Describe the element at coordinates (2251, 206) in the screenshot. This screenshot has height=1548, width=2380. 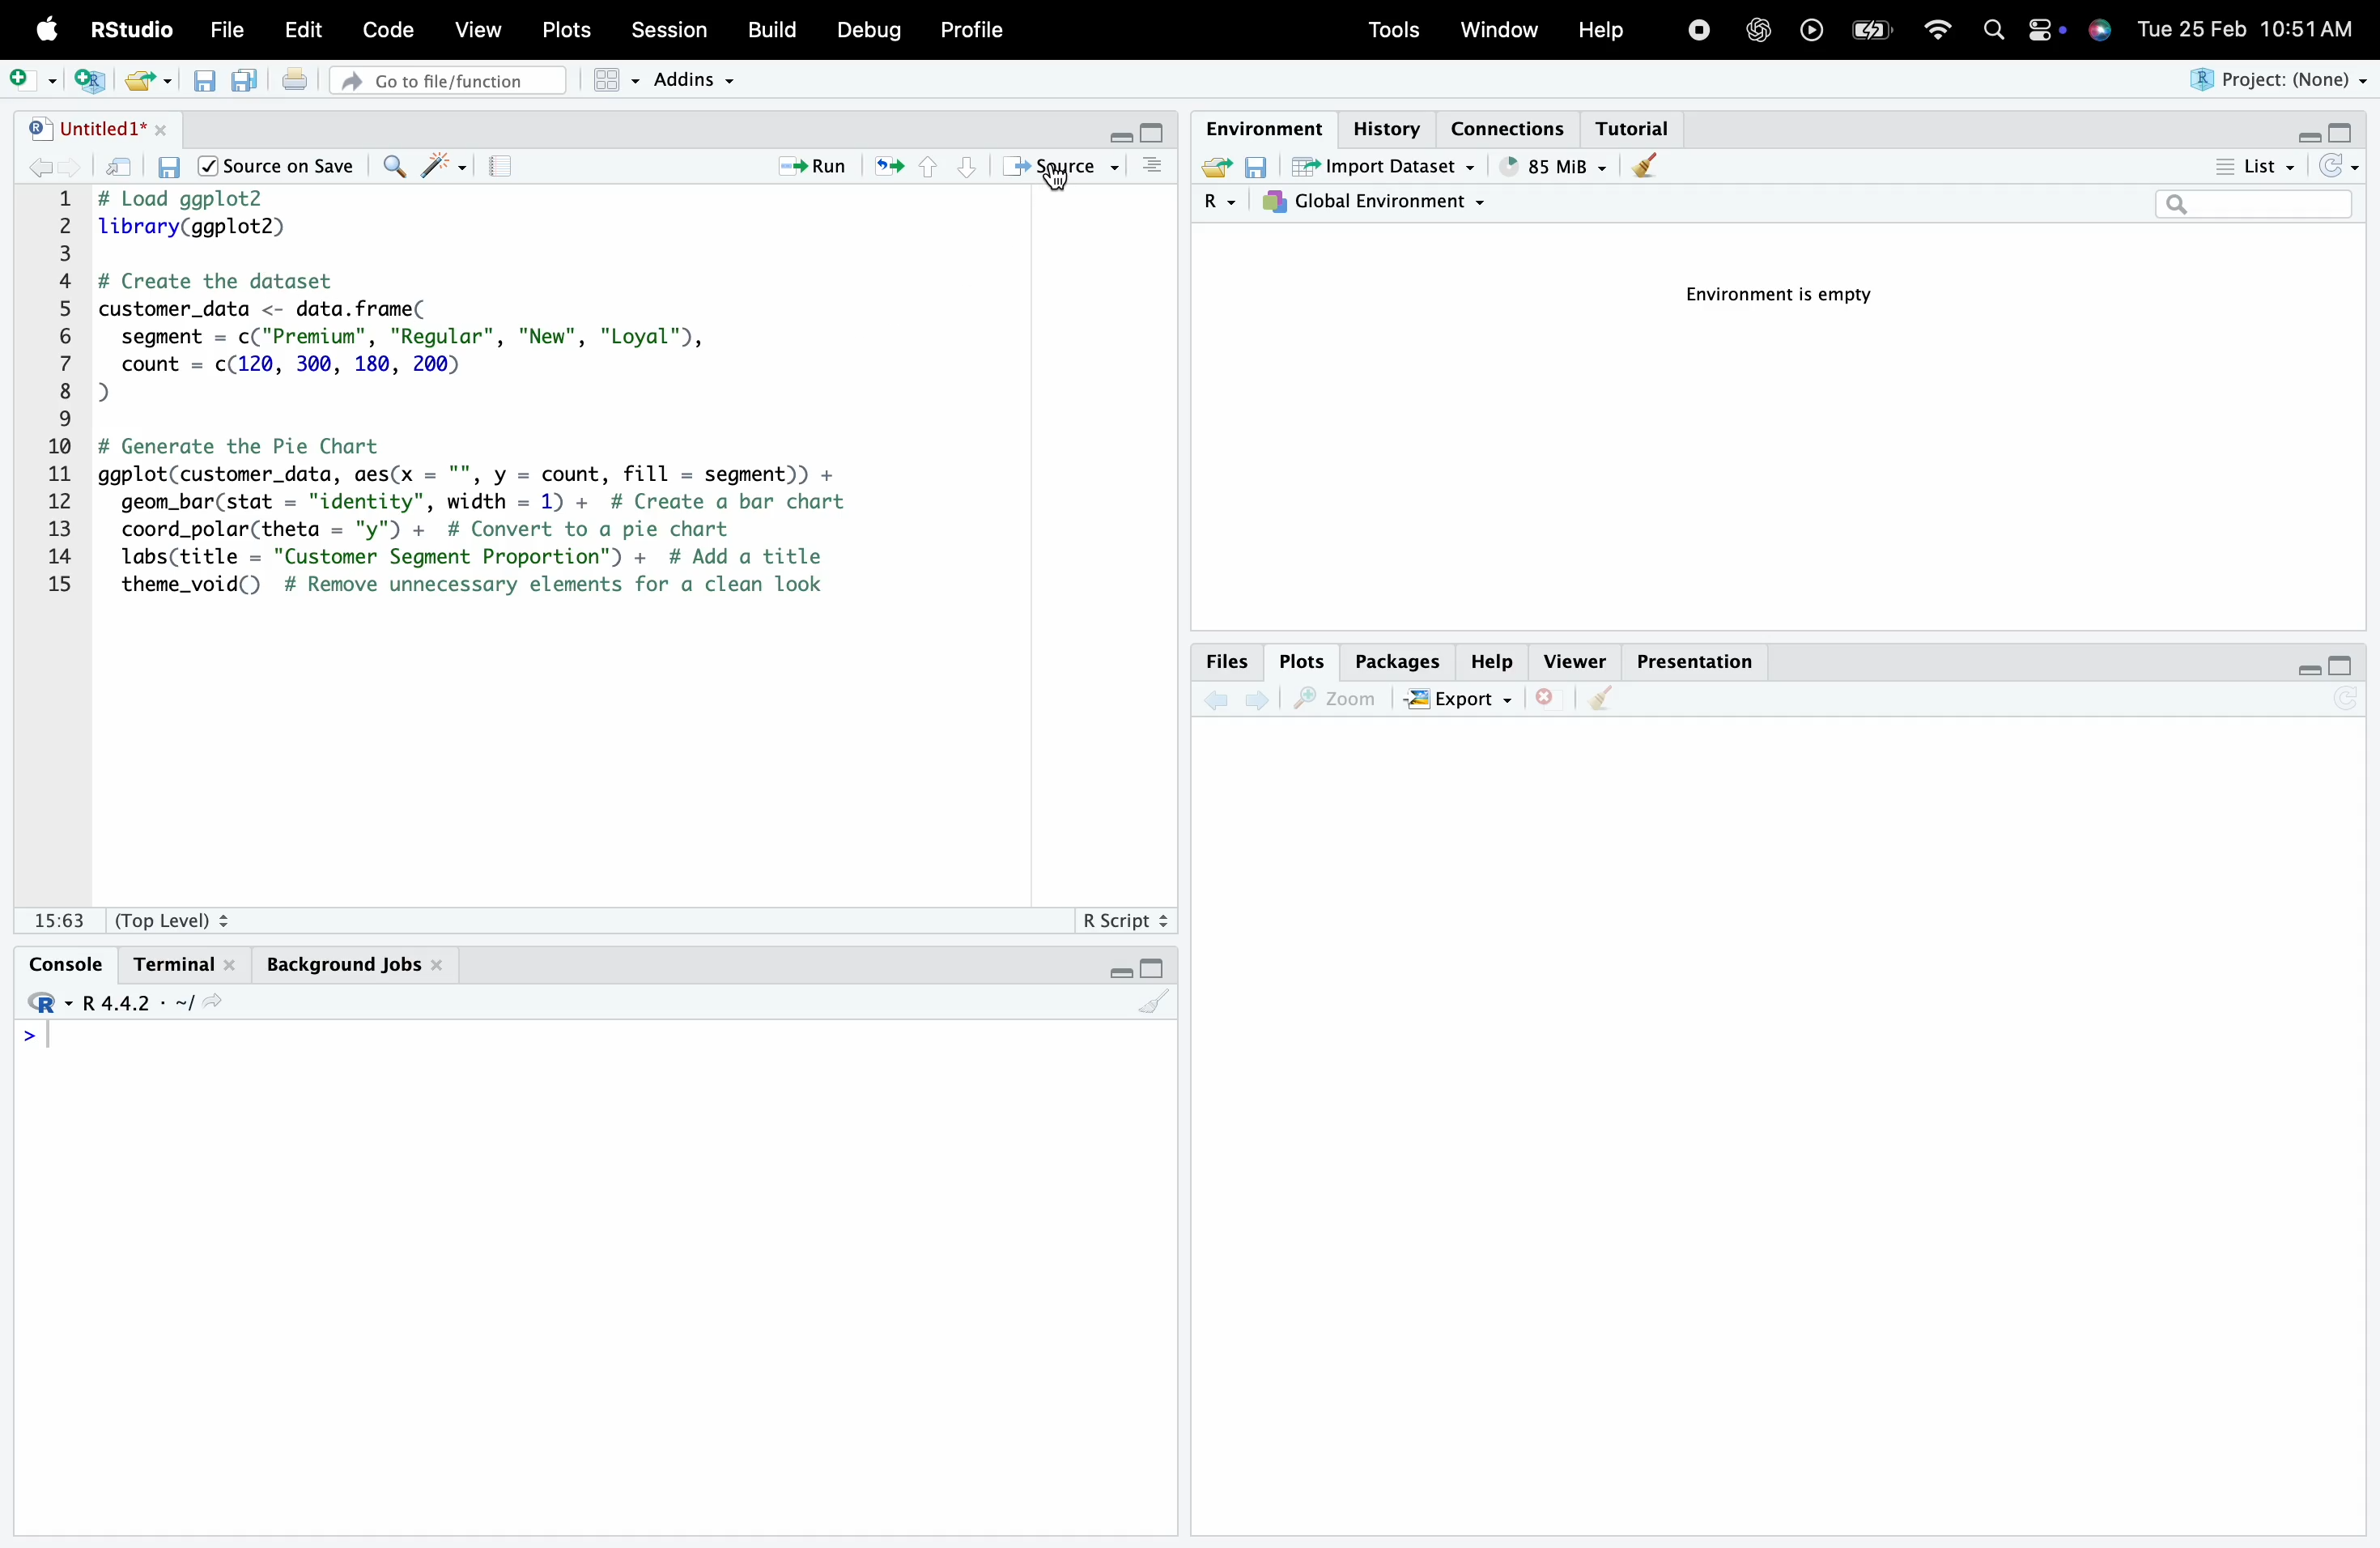
I see `search` at that location.